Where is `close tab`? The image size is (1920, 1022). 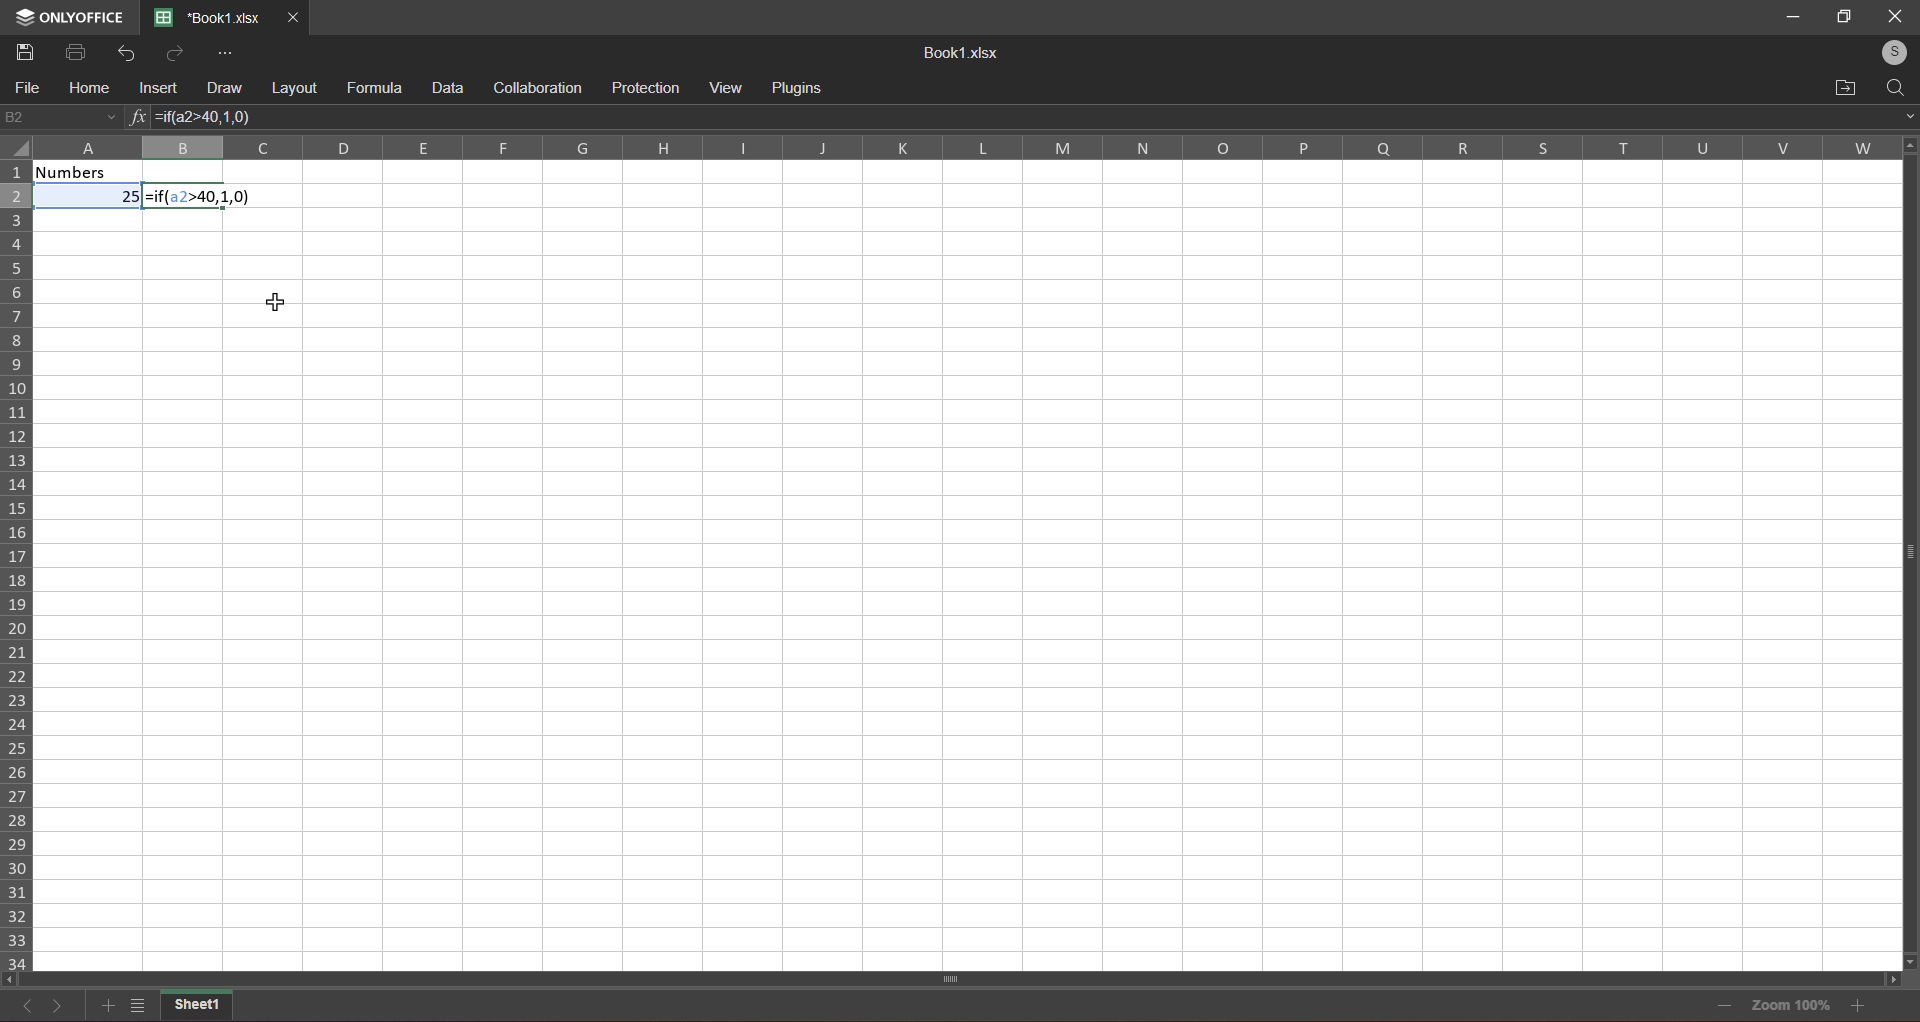 close tab is located at coordinates (293, 17).